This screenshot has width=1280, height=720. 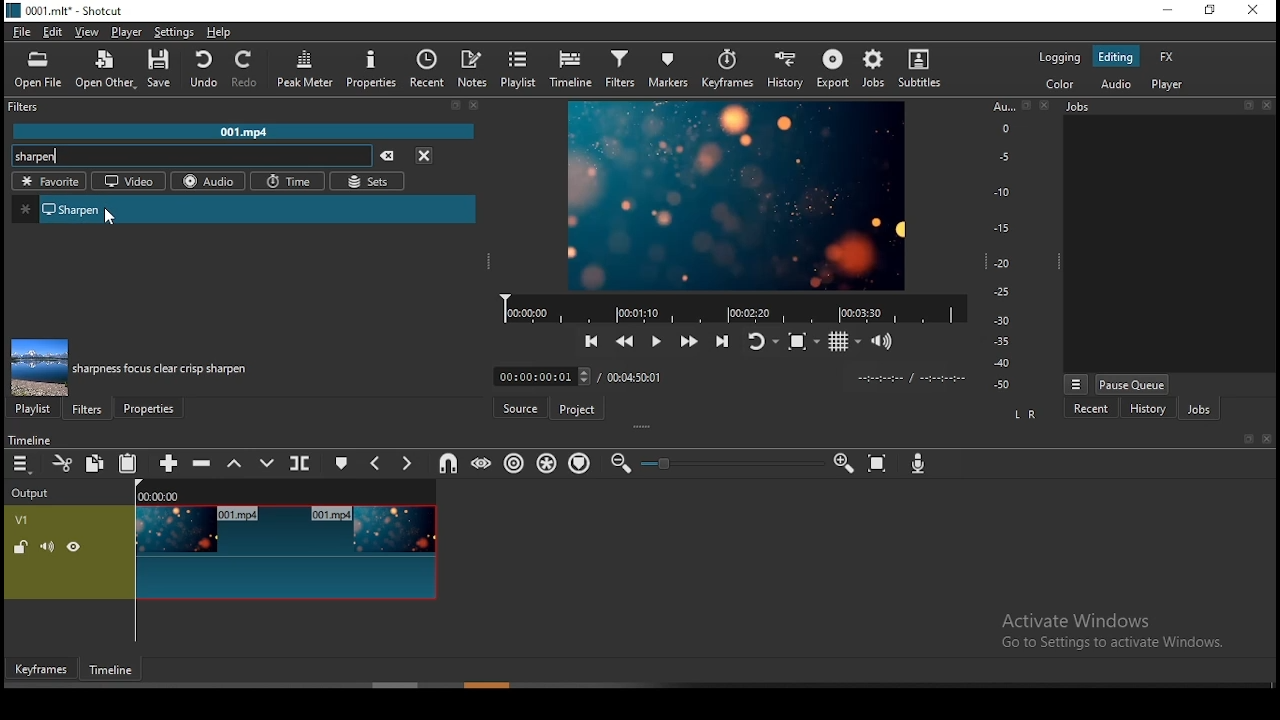 What do you see at coordinates (300, 464) in the screenshot?
I see `split at playhead` at bounding box center [300, 464].